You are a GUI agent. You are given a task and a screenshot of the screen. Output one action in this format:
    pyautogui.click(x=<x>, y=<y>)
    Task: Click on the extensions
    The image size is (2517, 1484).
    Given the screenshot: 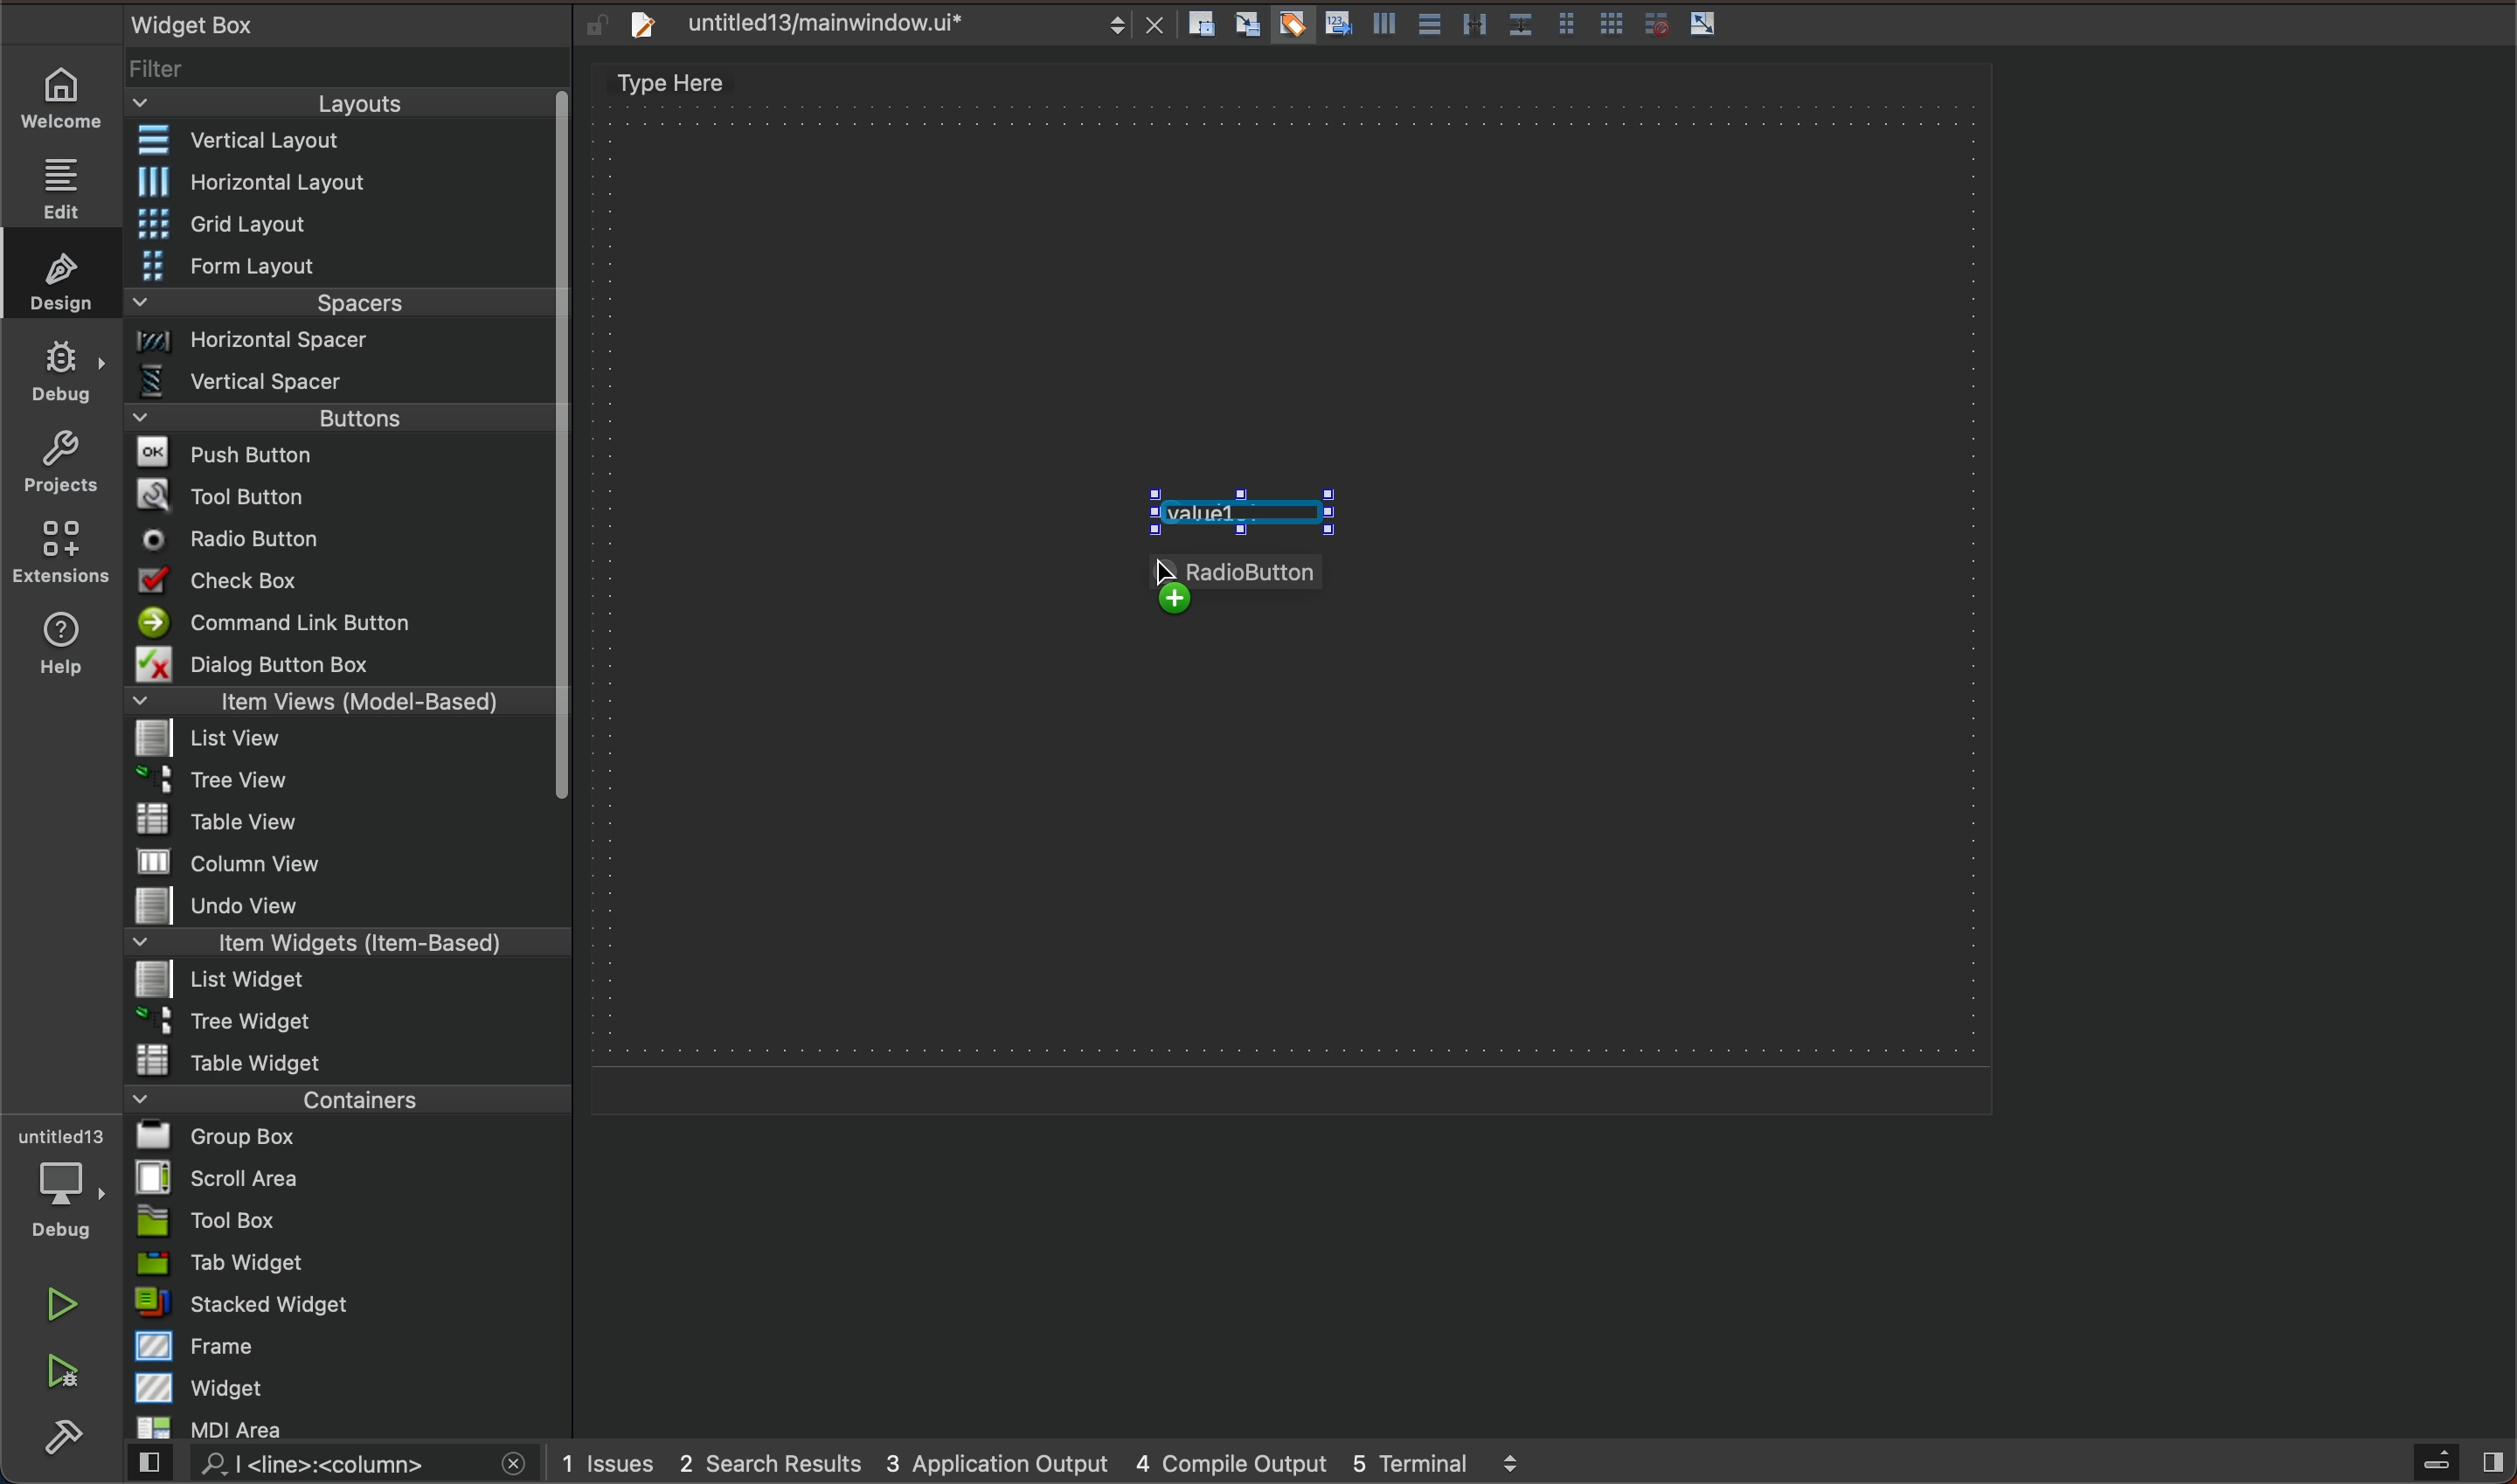 What is the action you would take?
    pyautogui.click(x=59, y=551)
    